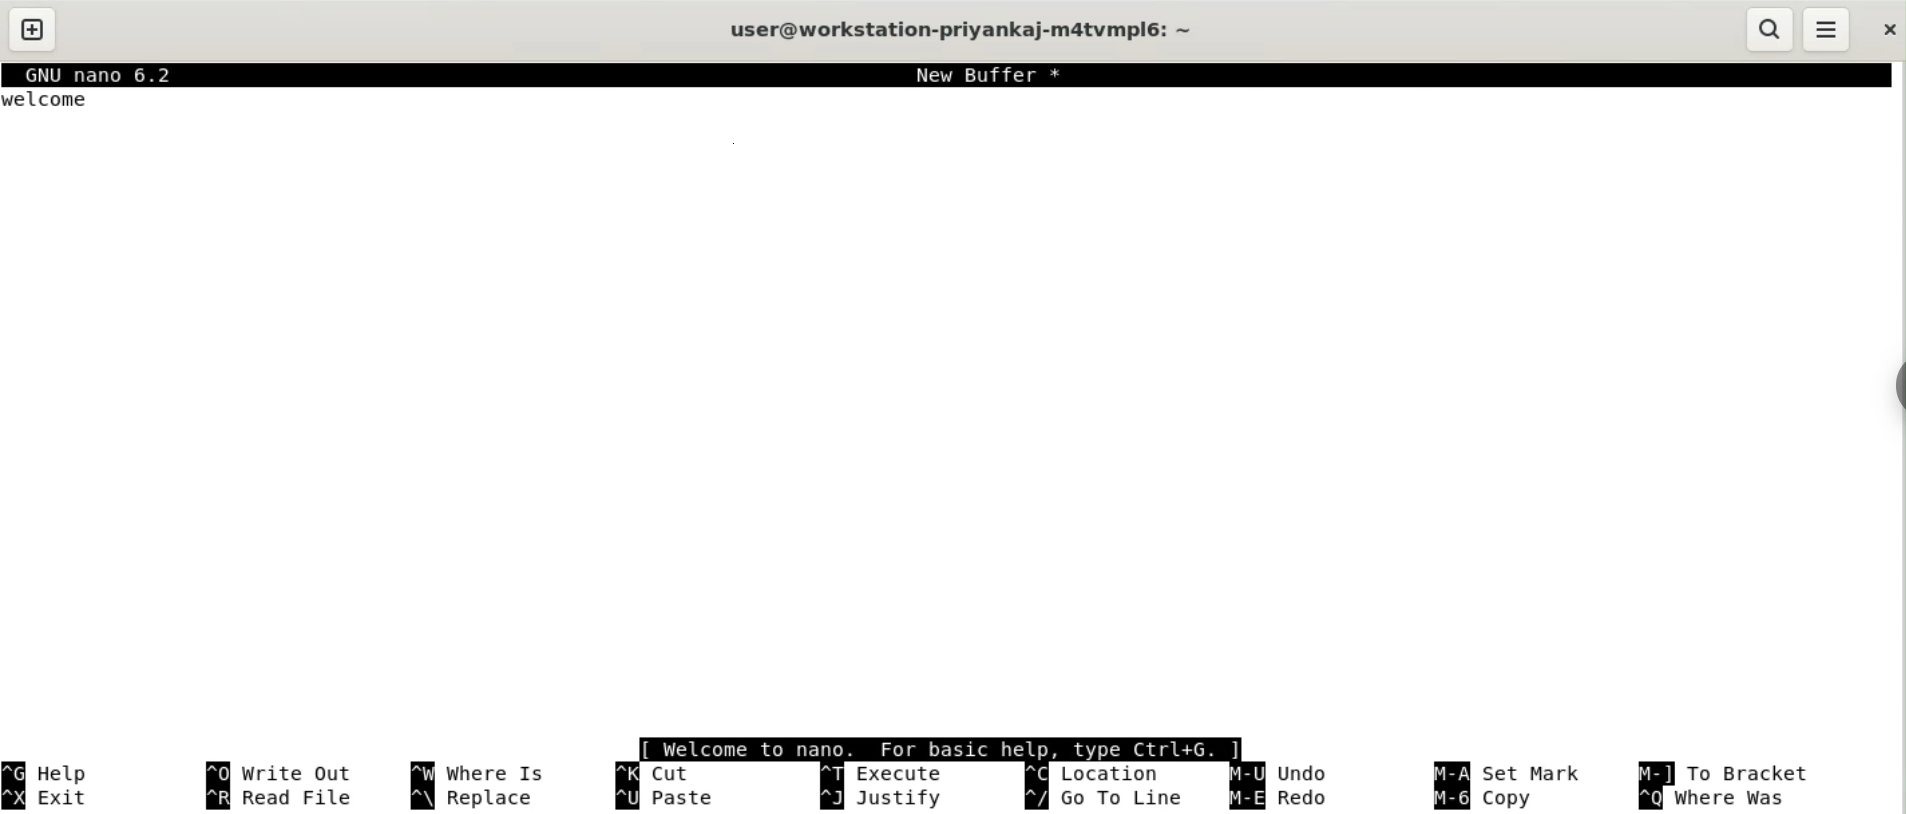 This screenshot has height=814, width=1906. I want to click on justify, so click(885, 800).